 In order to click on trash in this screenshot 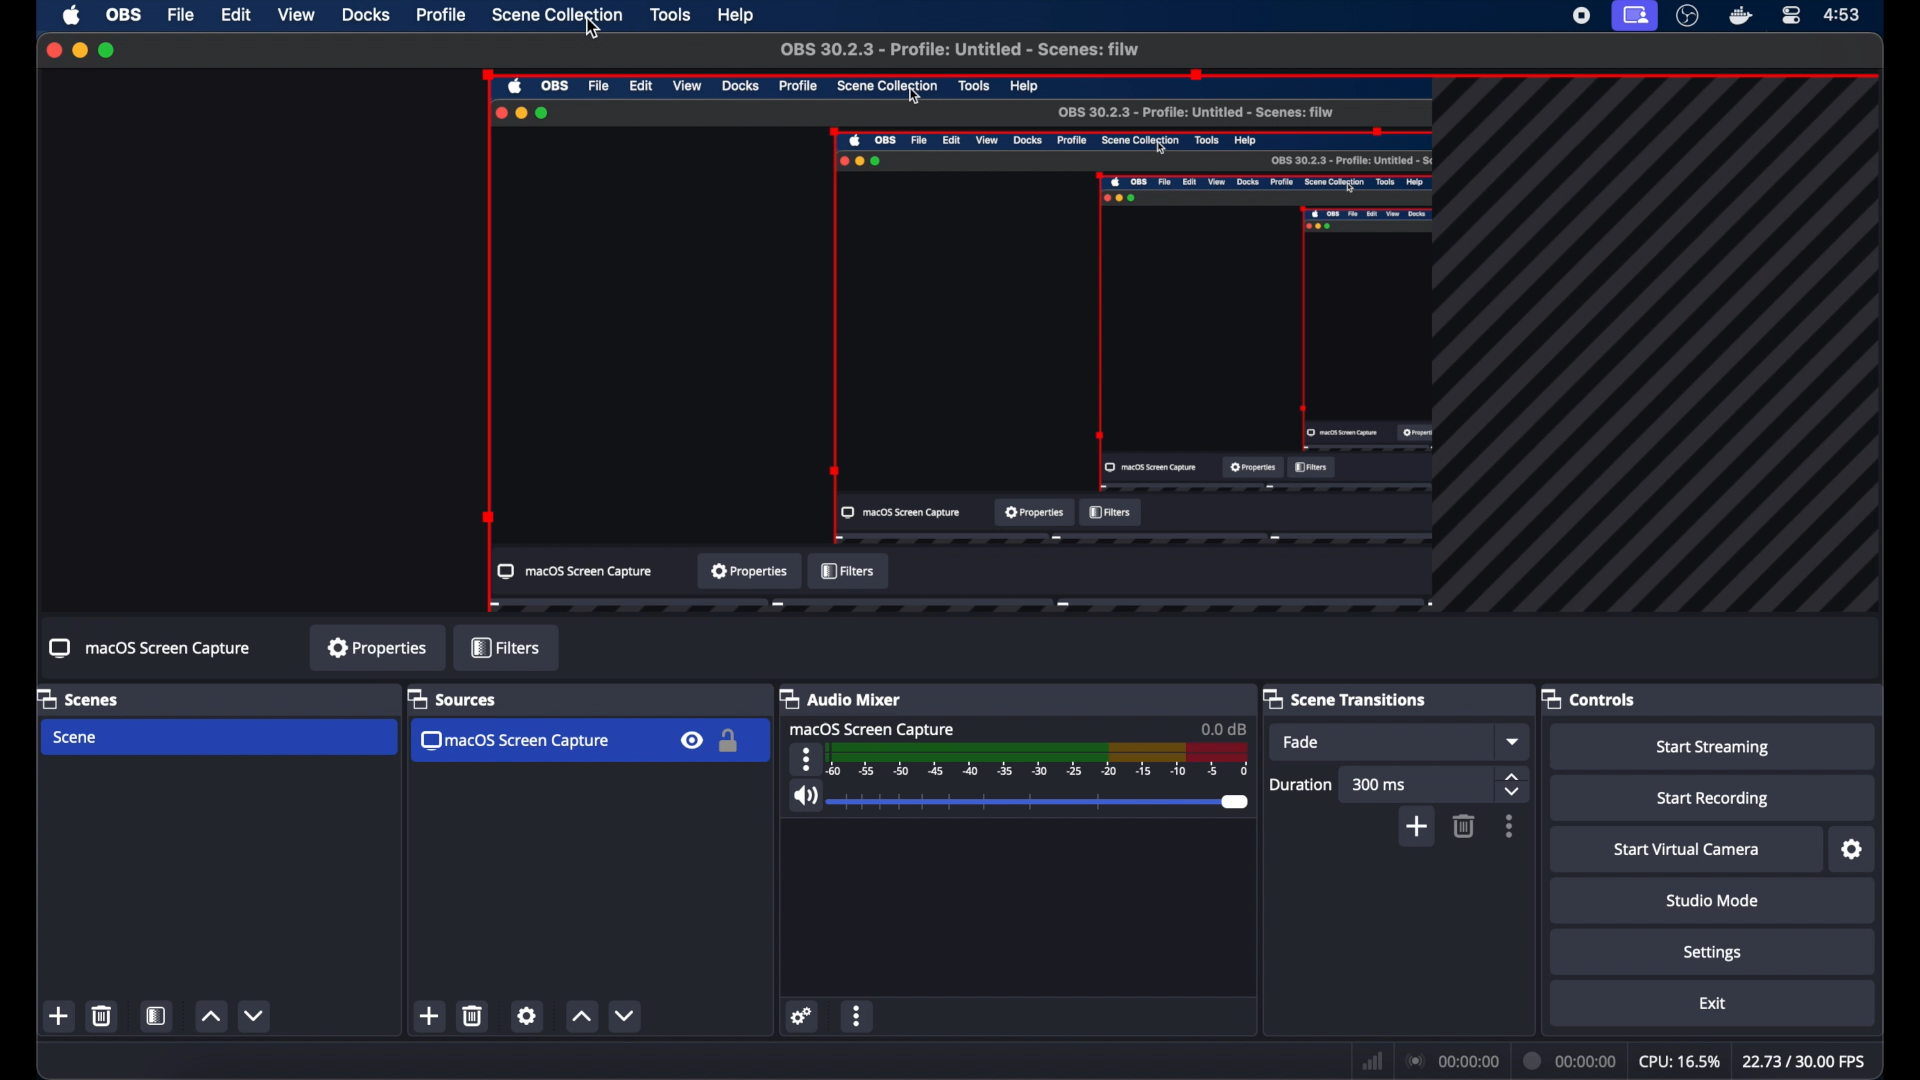, I will do `click(1464, 826)`.